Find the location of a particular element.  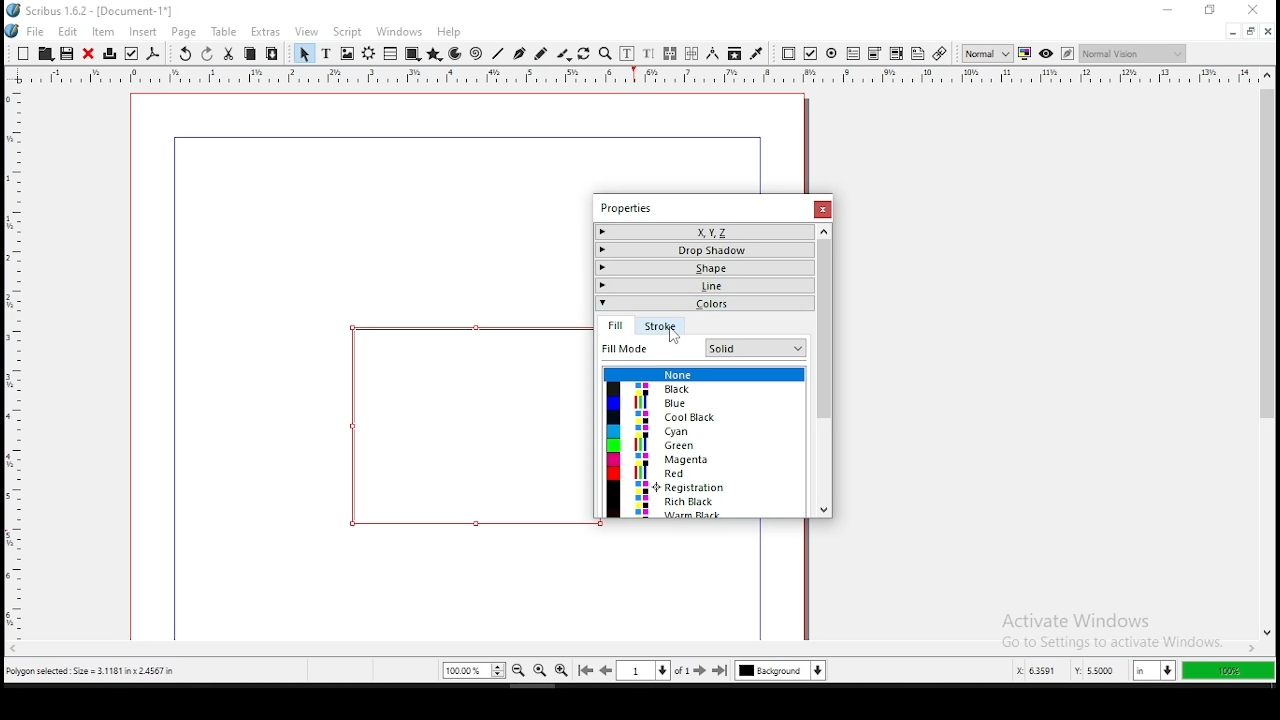

cool black is located at coordinates (705, 416).